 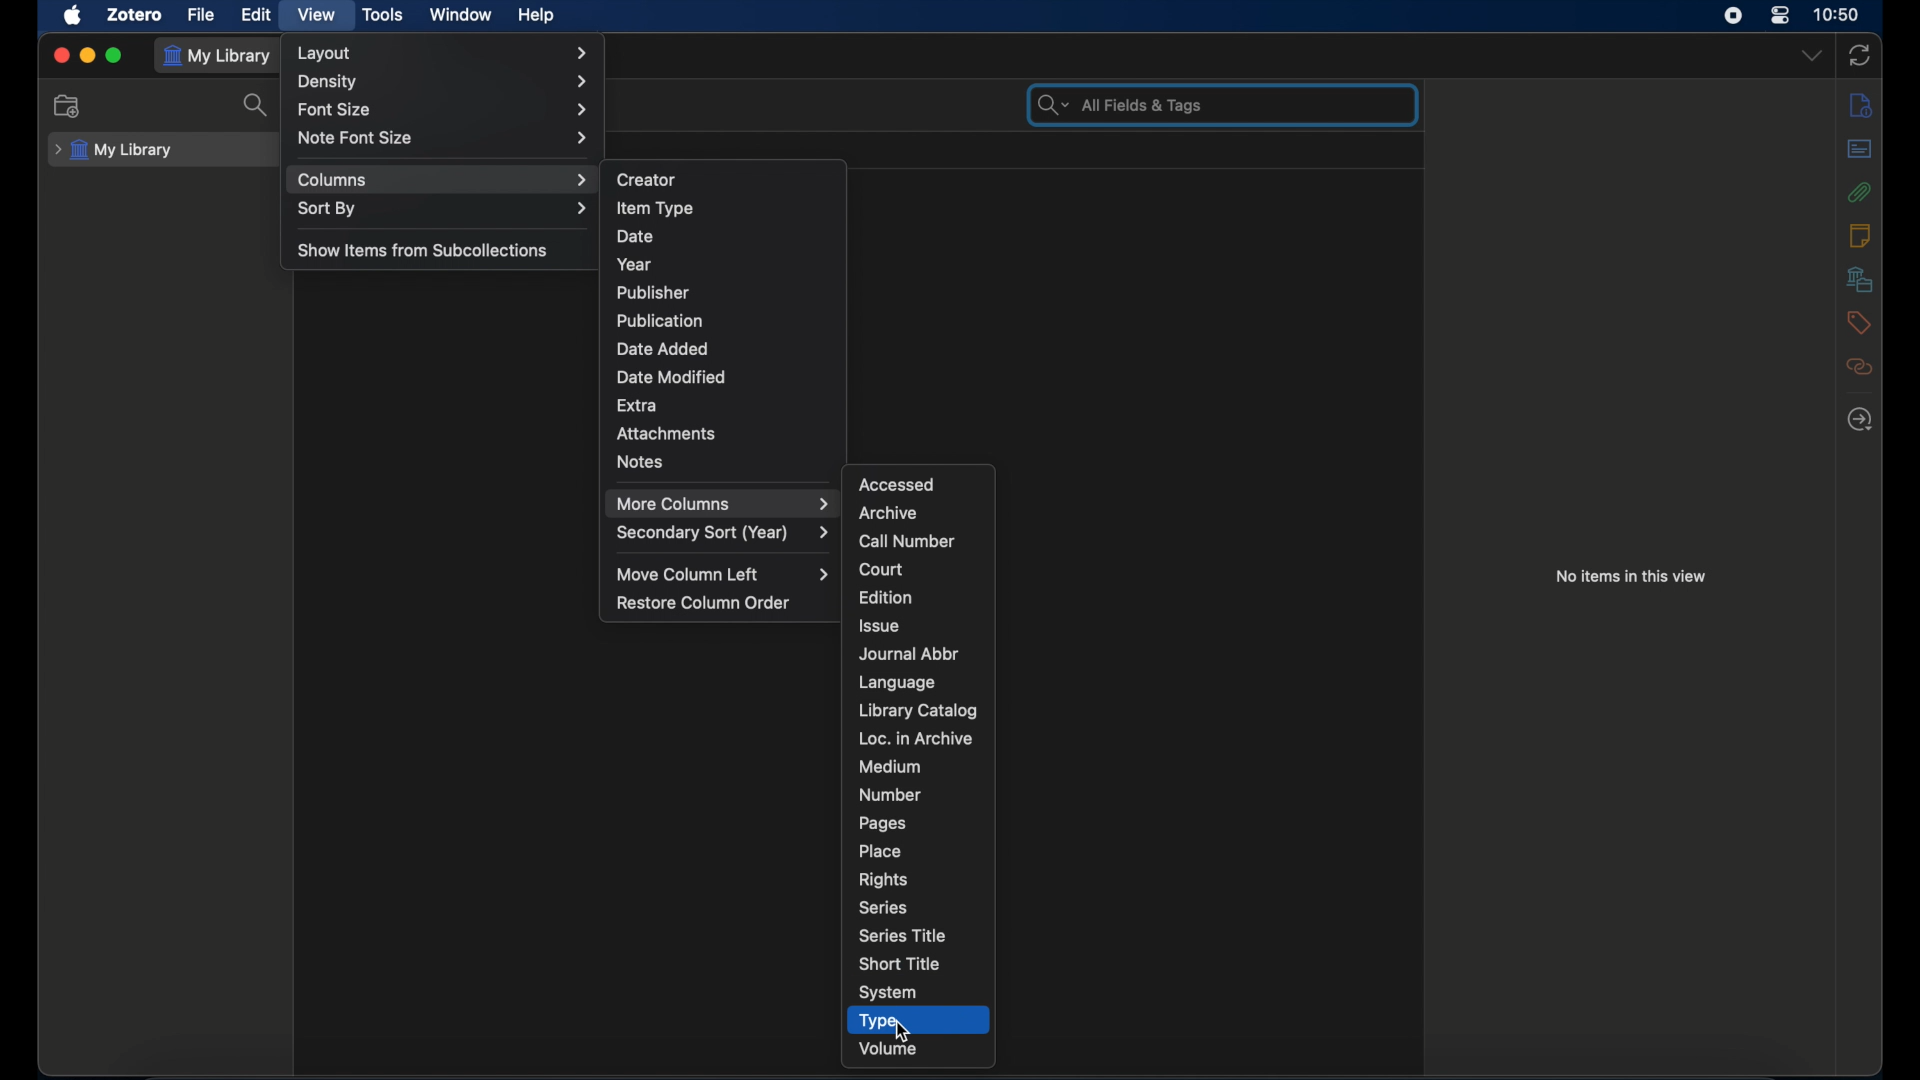 What do you see at coordinates (659, 320) in the screenshot?
I see `publication` at bounding box center [659, 320].